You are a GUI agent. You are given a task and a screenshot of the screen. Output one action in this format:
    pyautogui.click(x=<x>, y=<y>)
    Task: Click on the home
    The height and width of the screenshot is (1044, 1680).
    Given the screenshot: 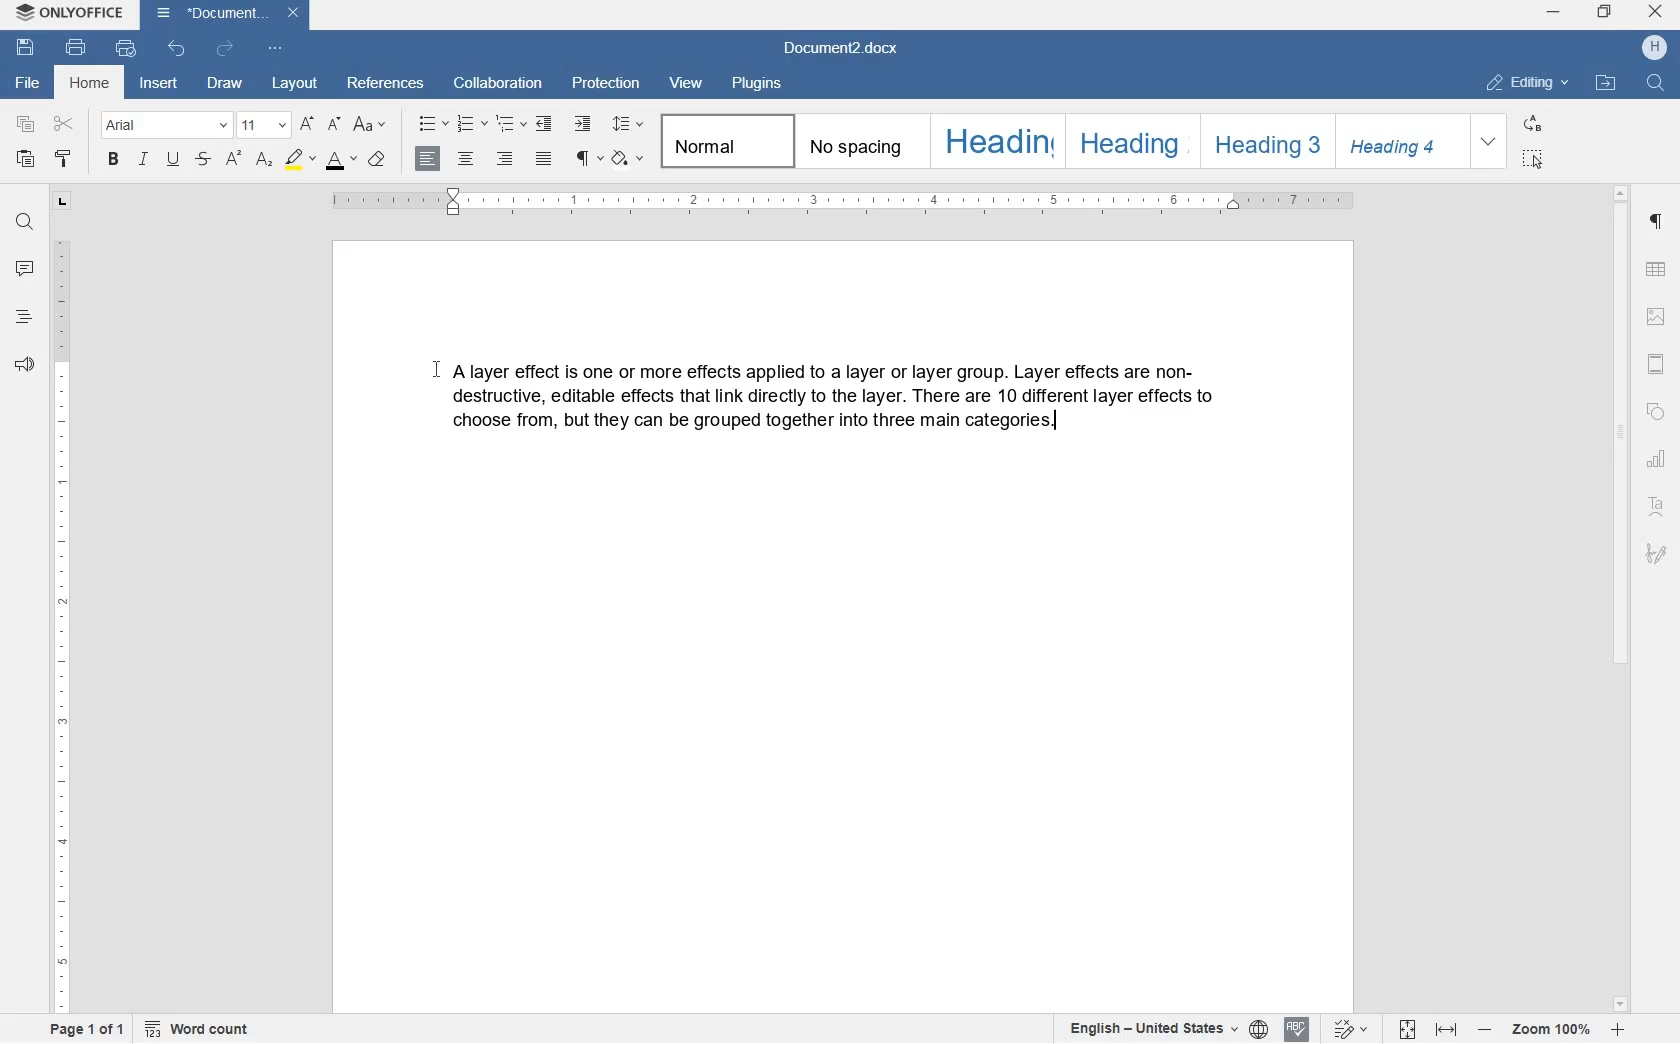 What is the action you would take?
    pyautogui.click(x=91, y=84)
    